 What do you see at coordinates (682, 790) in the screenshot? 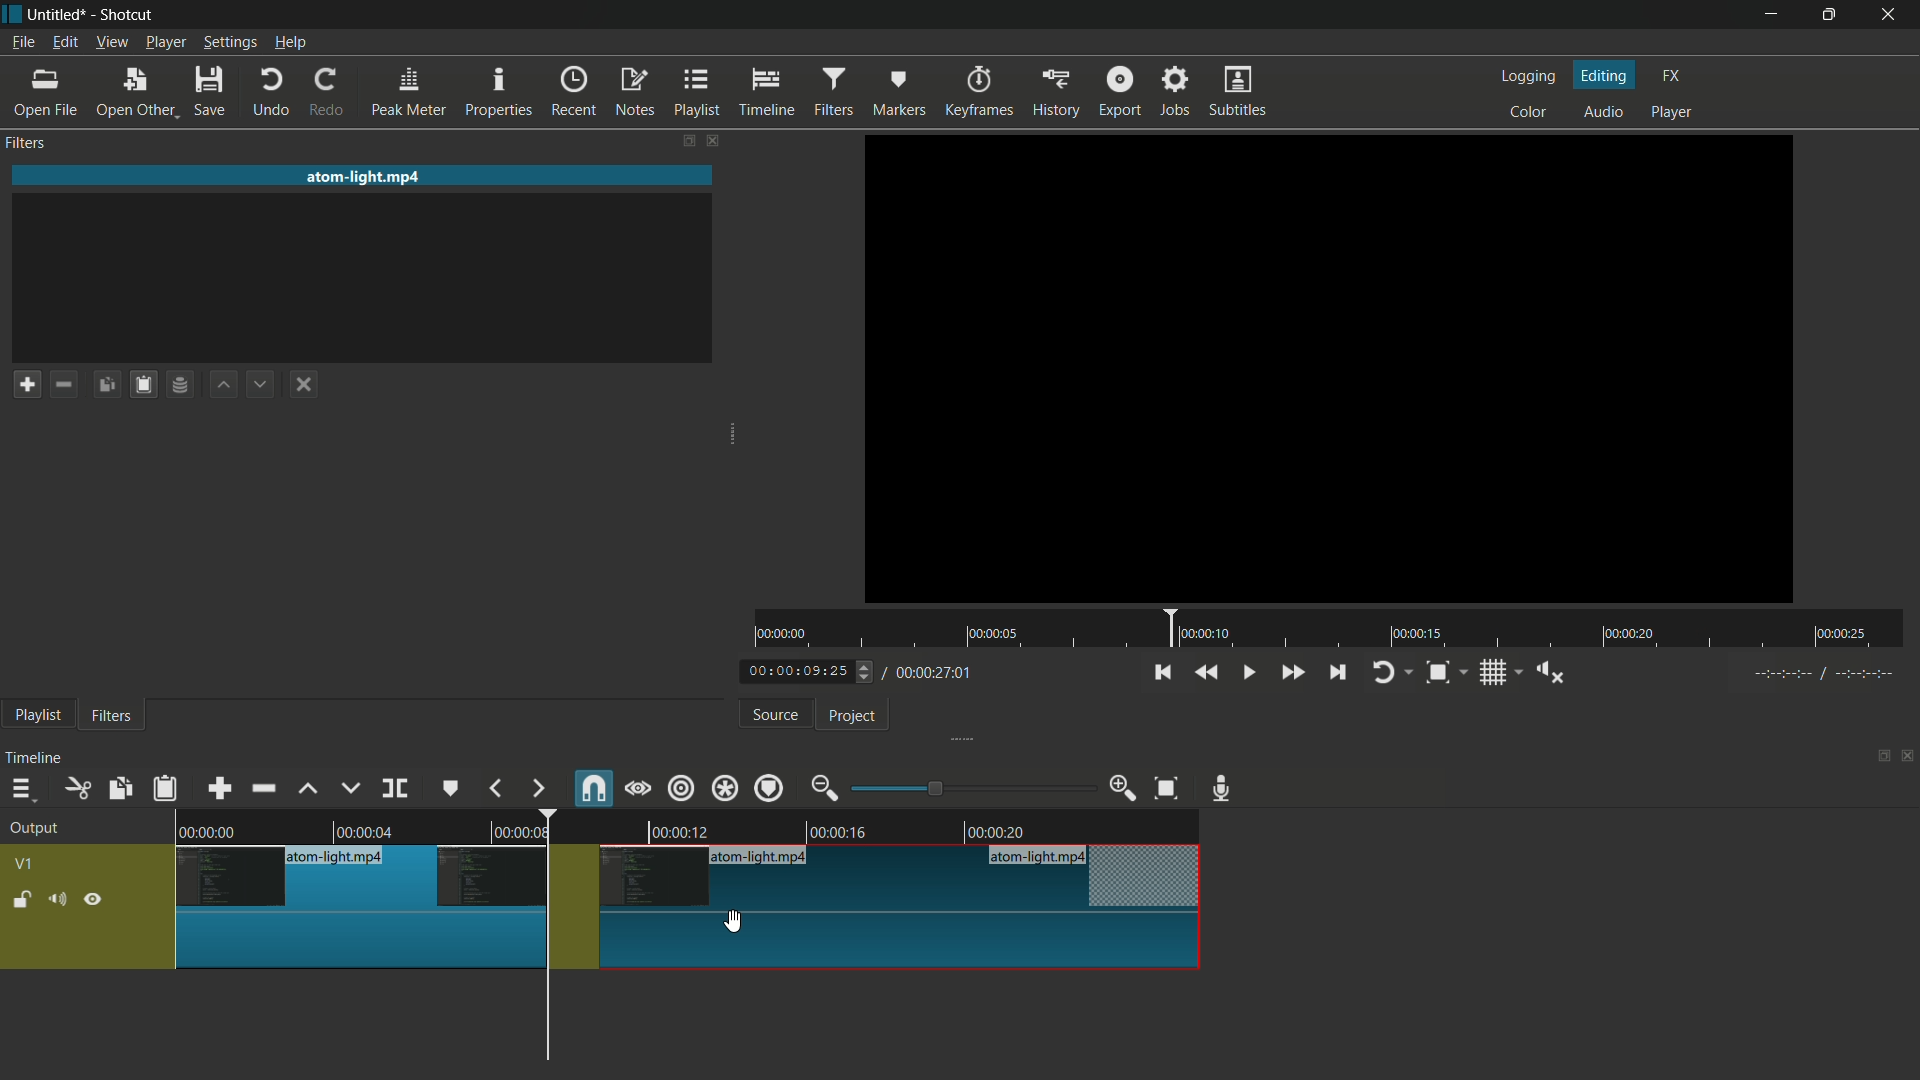
I see `ripple` at bounding box center [682, 790].